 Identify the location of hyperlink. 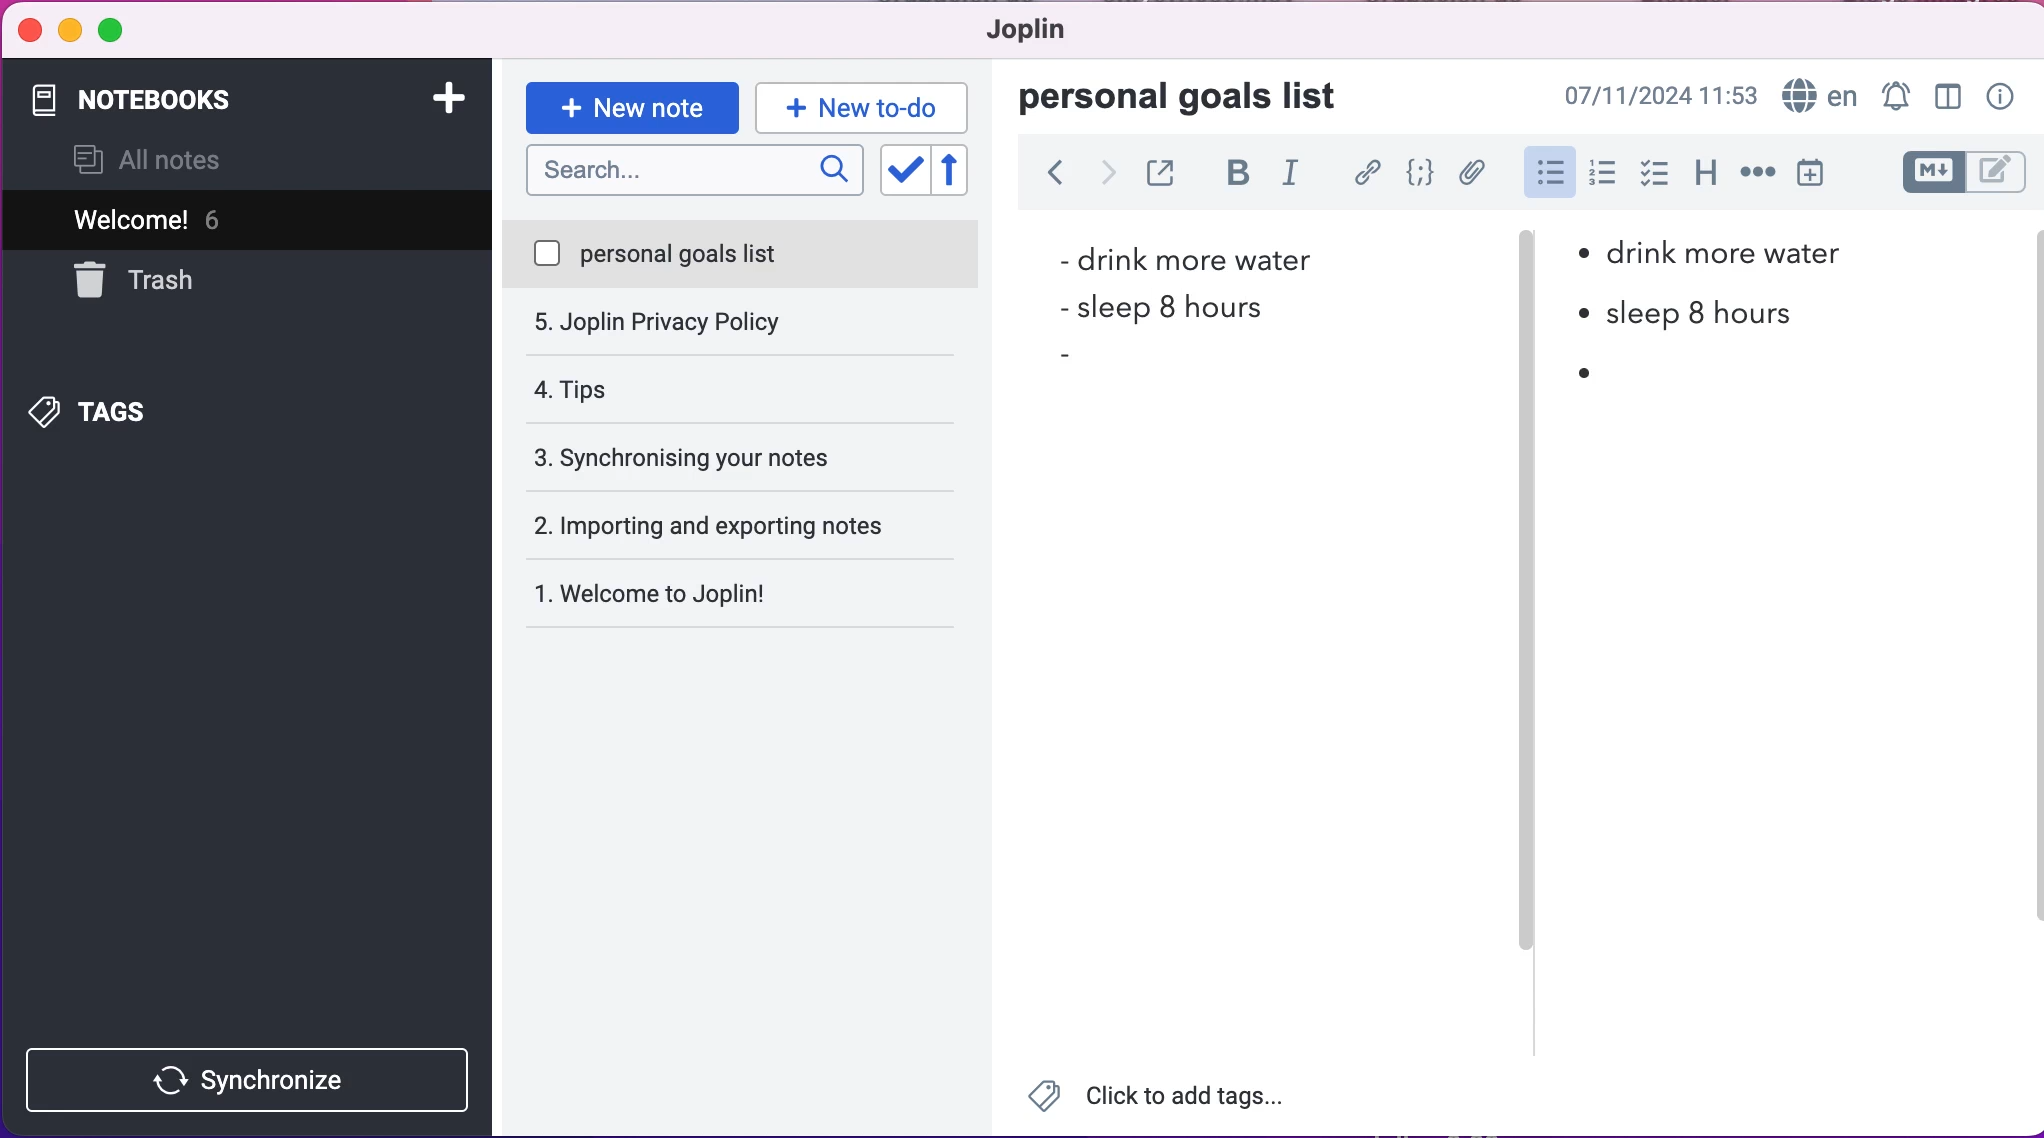
(1367, 173).